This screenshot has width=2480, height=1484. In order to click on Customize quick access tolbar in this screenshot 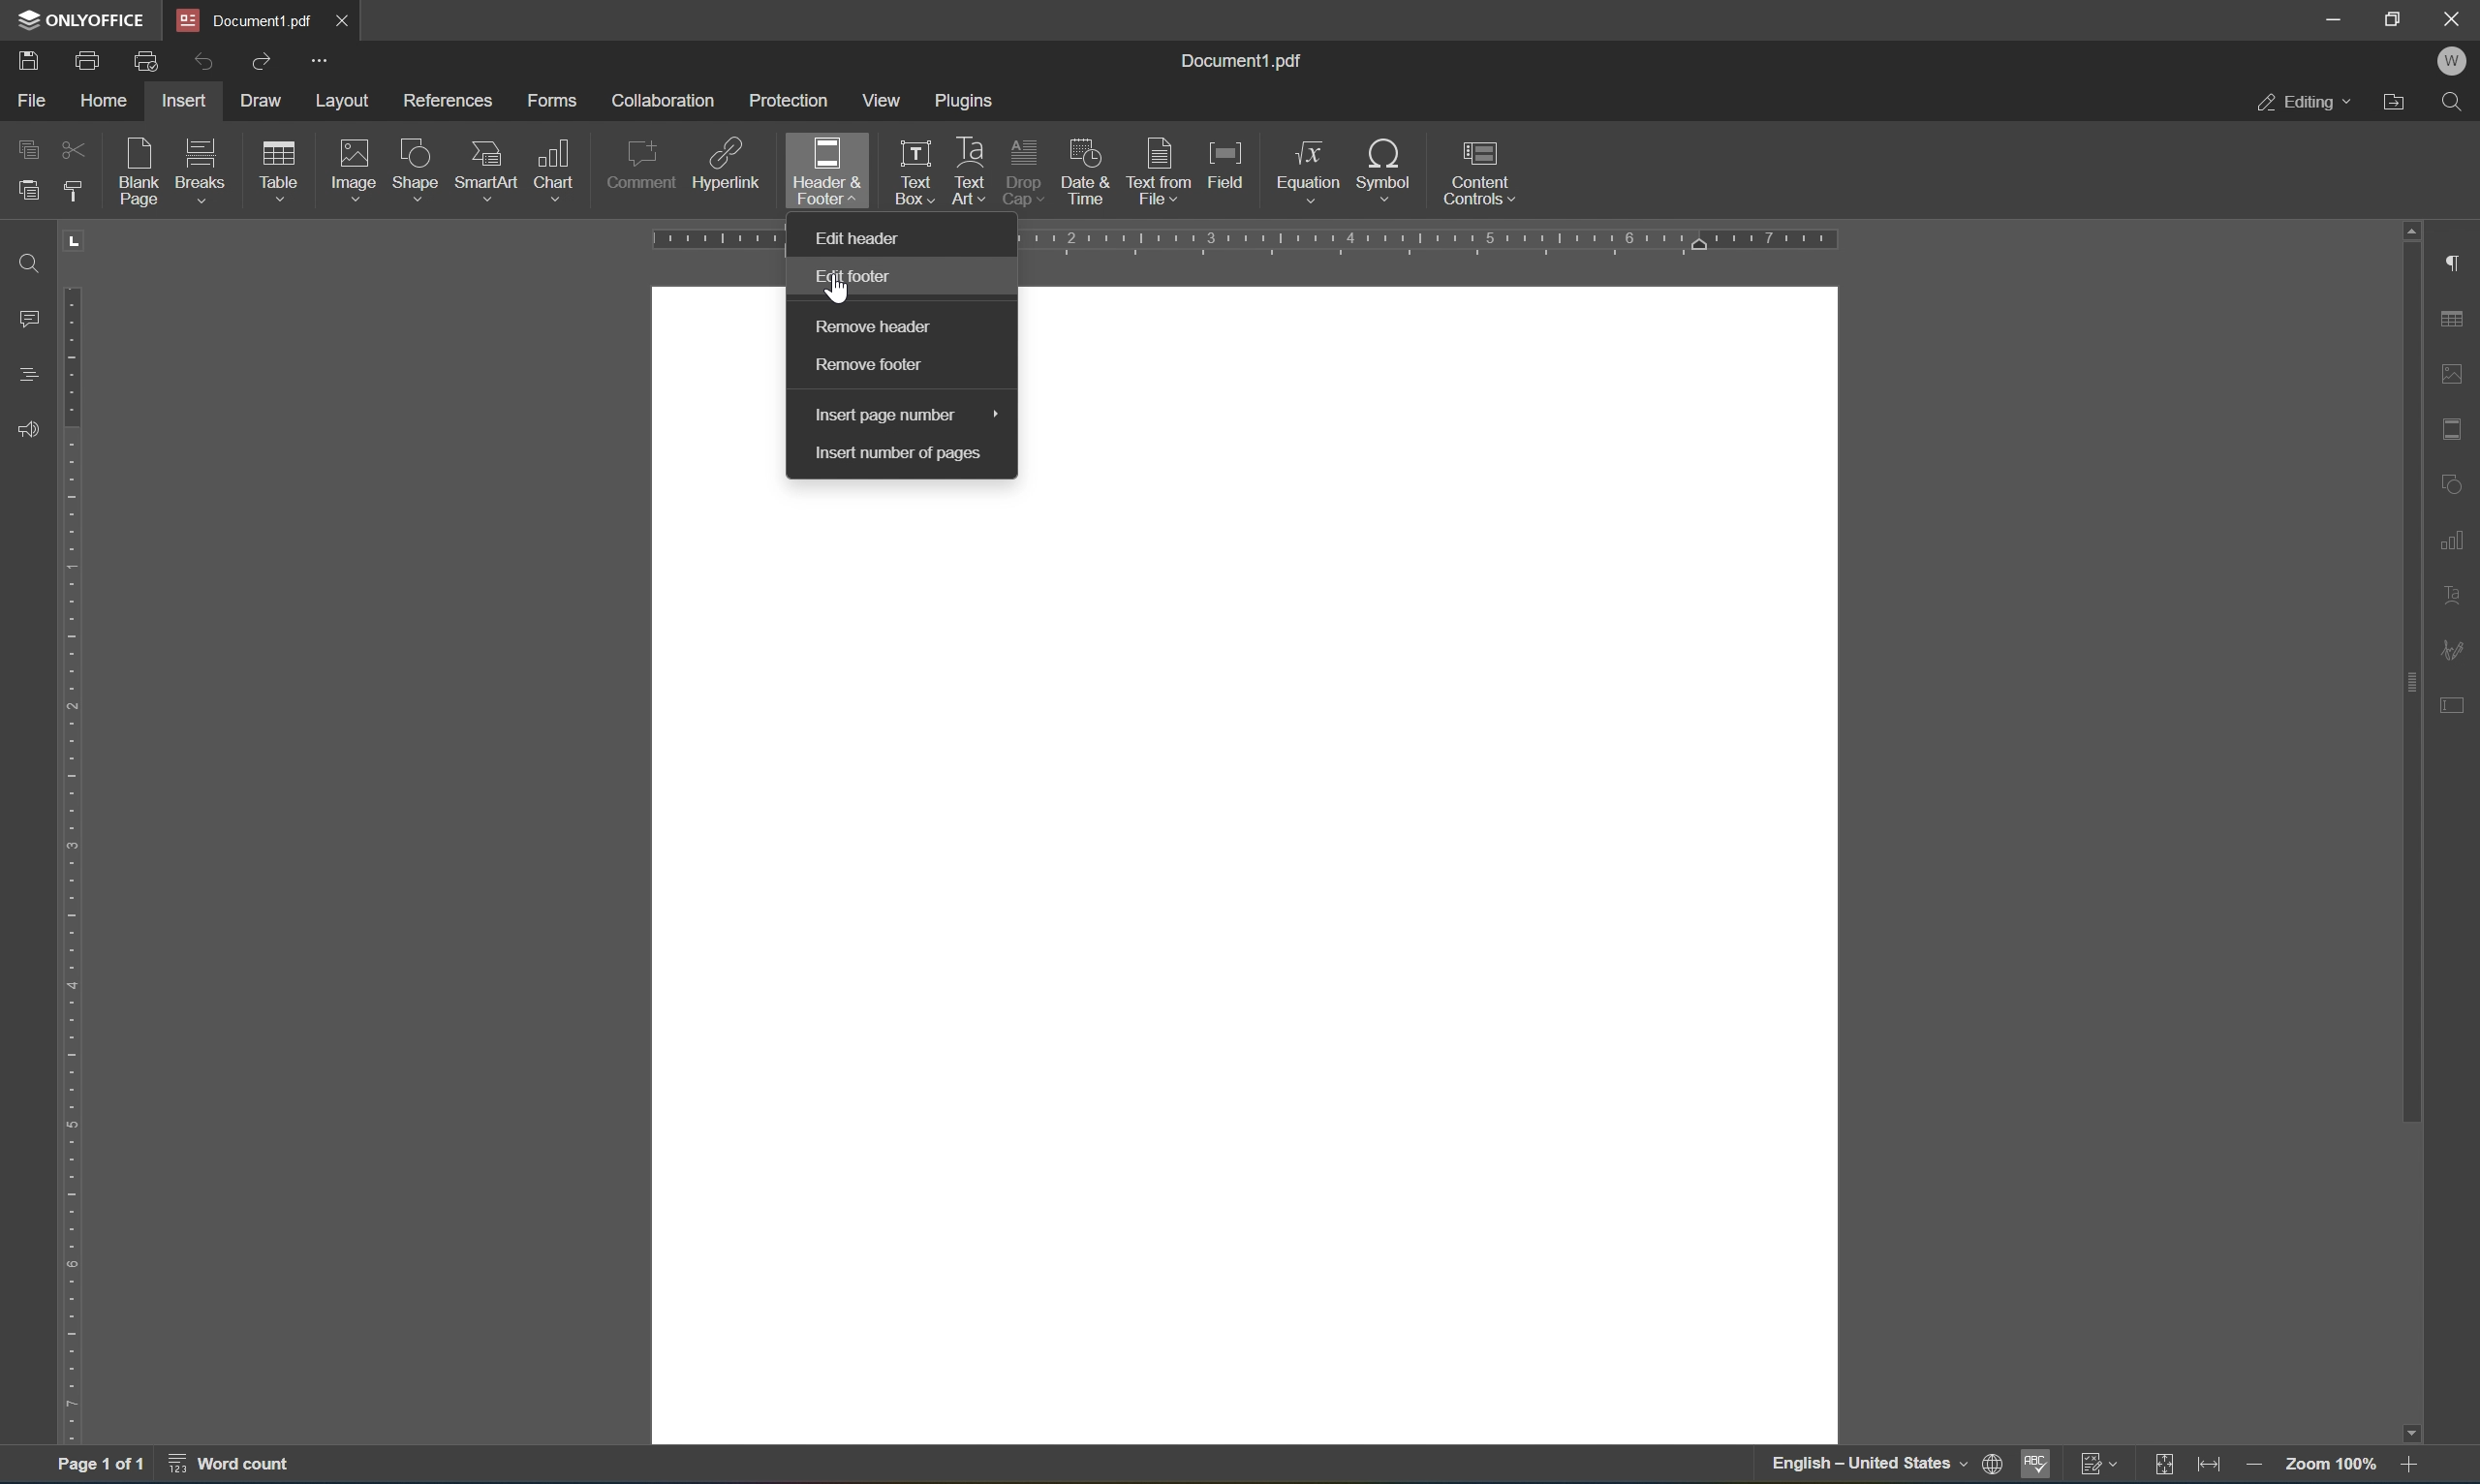, I will do `click(321, 63)`.